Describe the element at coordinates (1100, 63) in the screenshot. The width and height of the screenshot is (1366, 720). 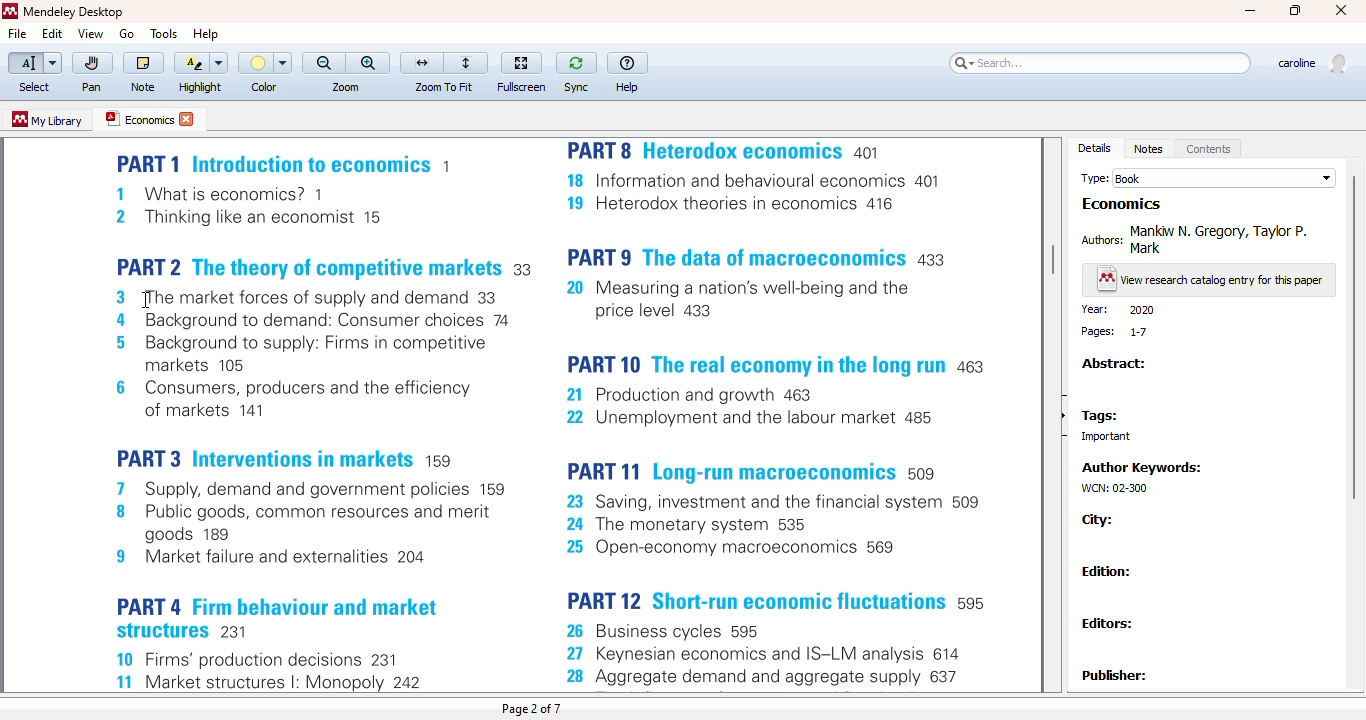
I see `search` at that location.